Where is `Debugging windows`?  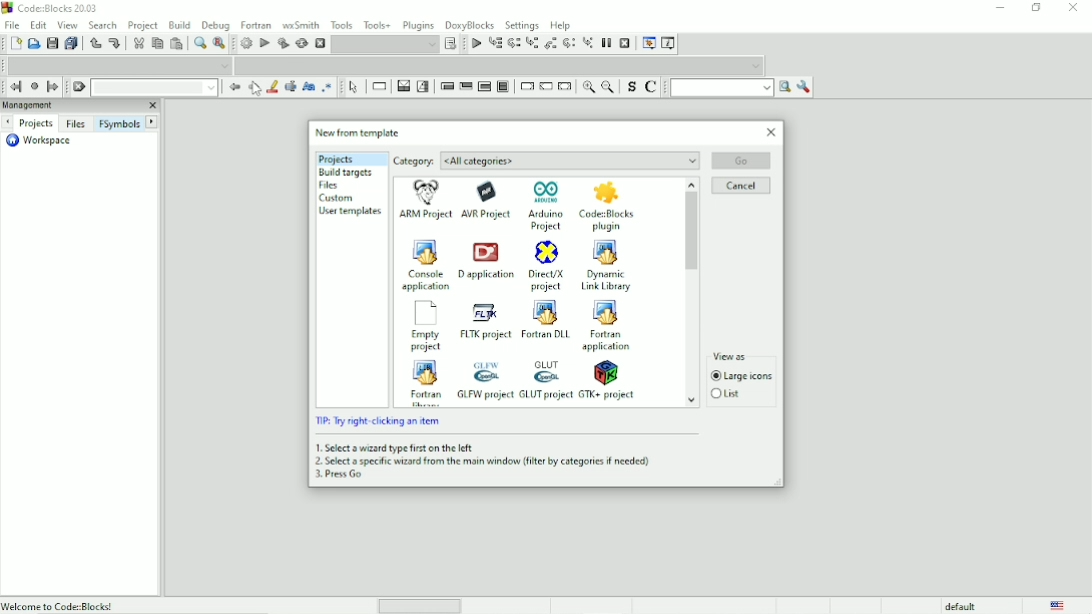 Debugging windows is located at coordinates (648, 43).